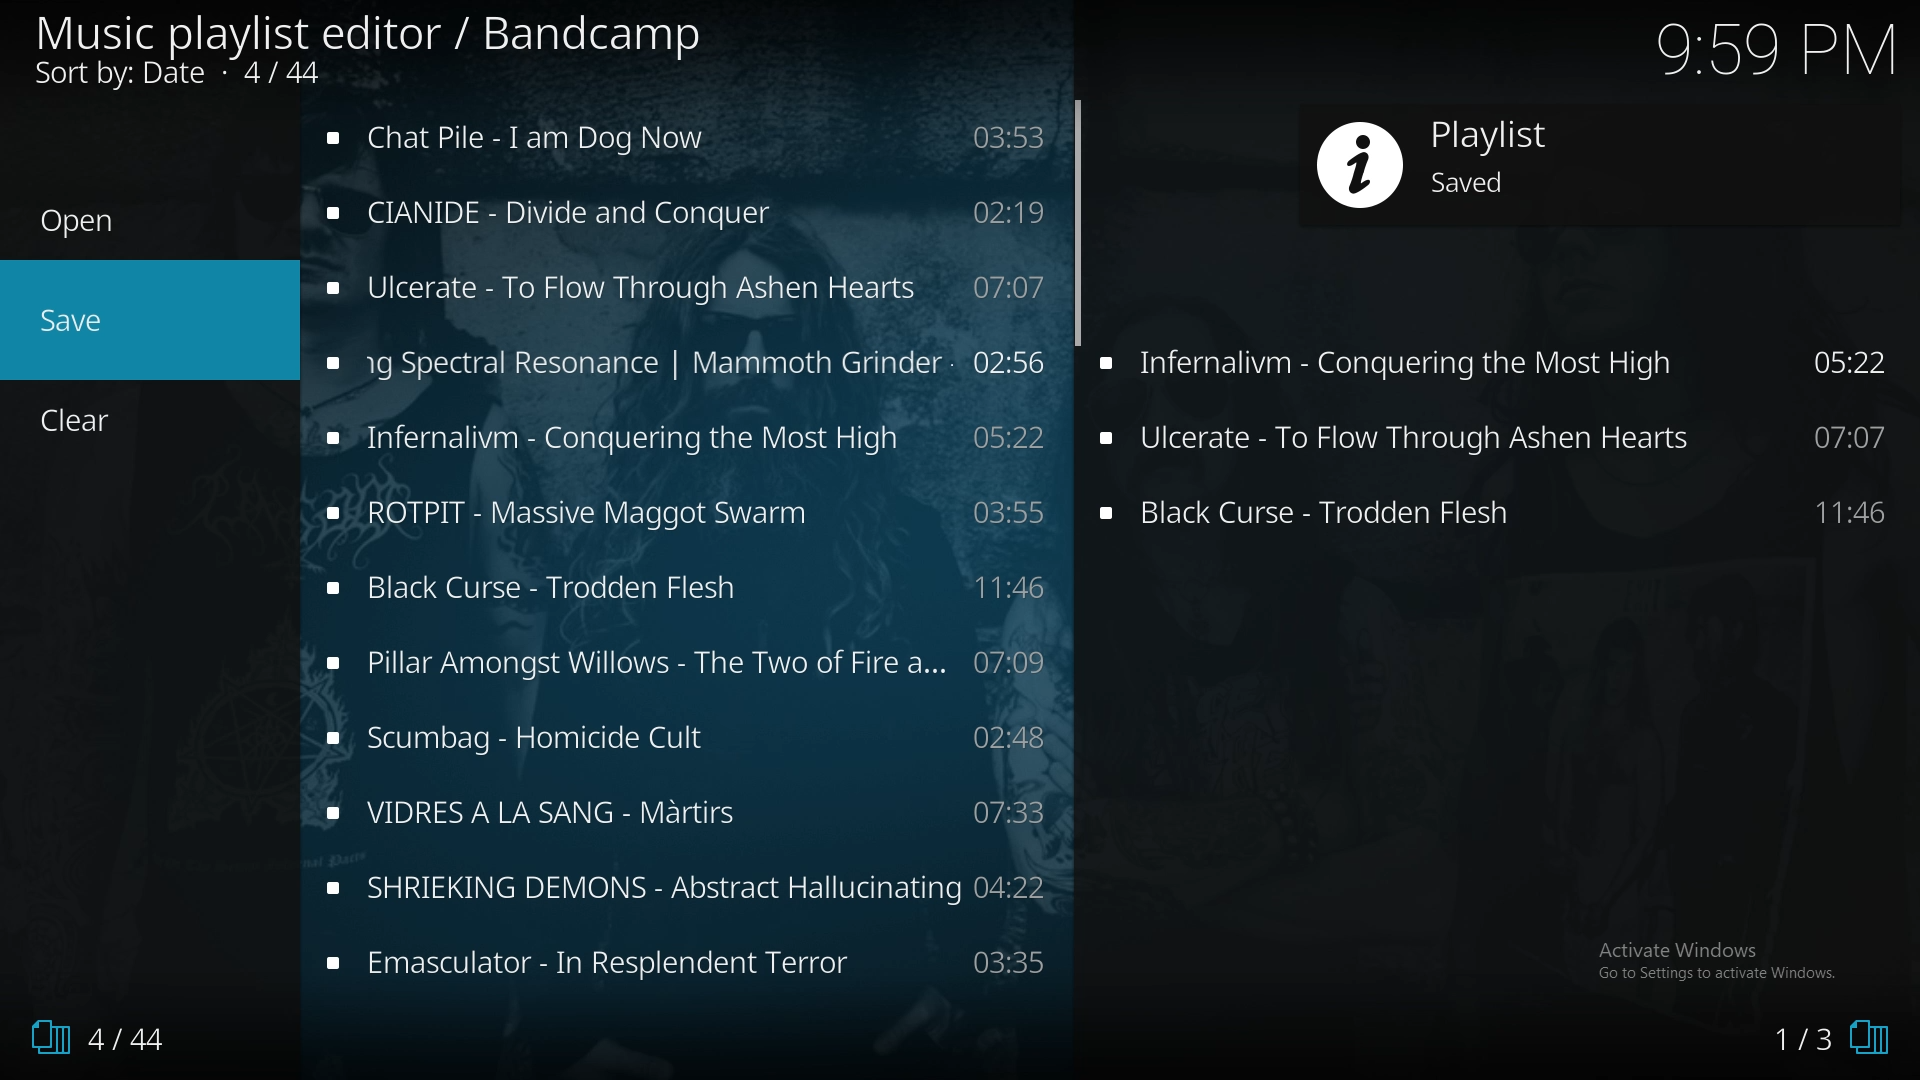  Describe the element at coordinates (687, 589) in the screenshot. I see `music` at that location.